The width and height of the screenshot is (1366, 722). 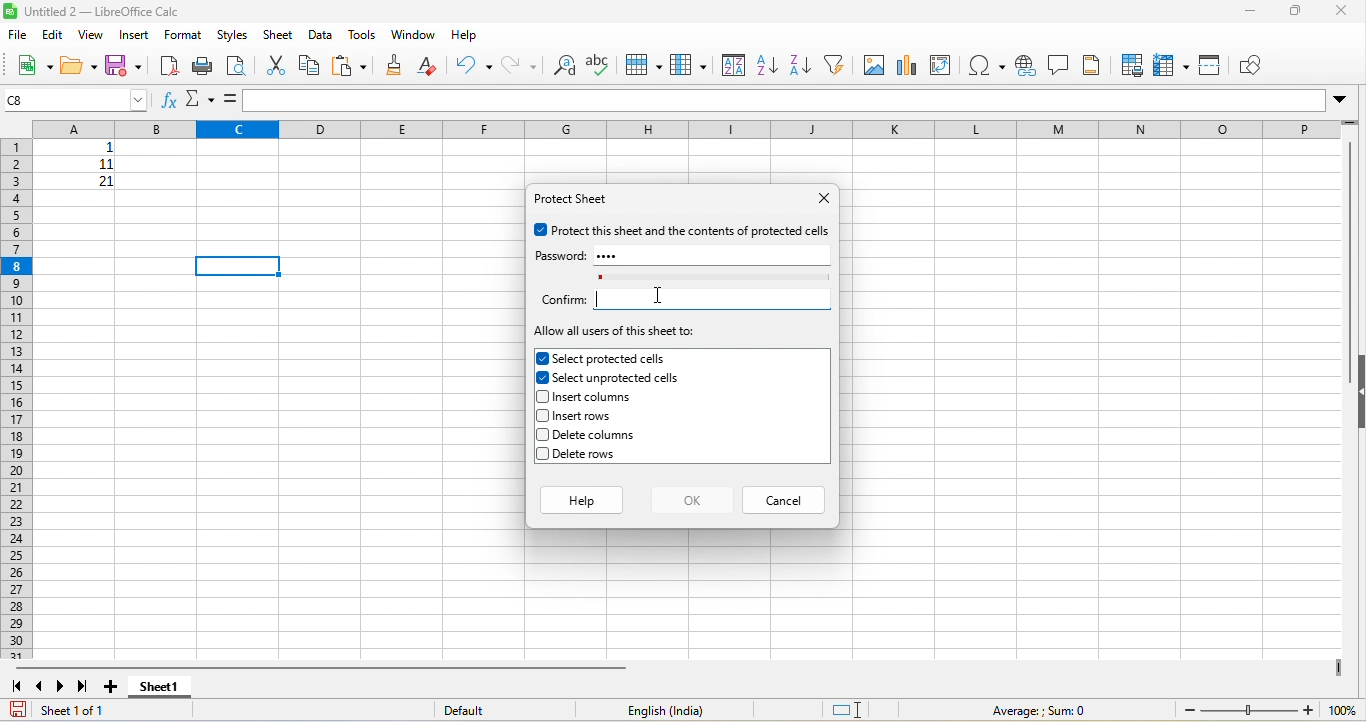 I want to click on last sheet, so click(x=85, y=686).